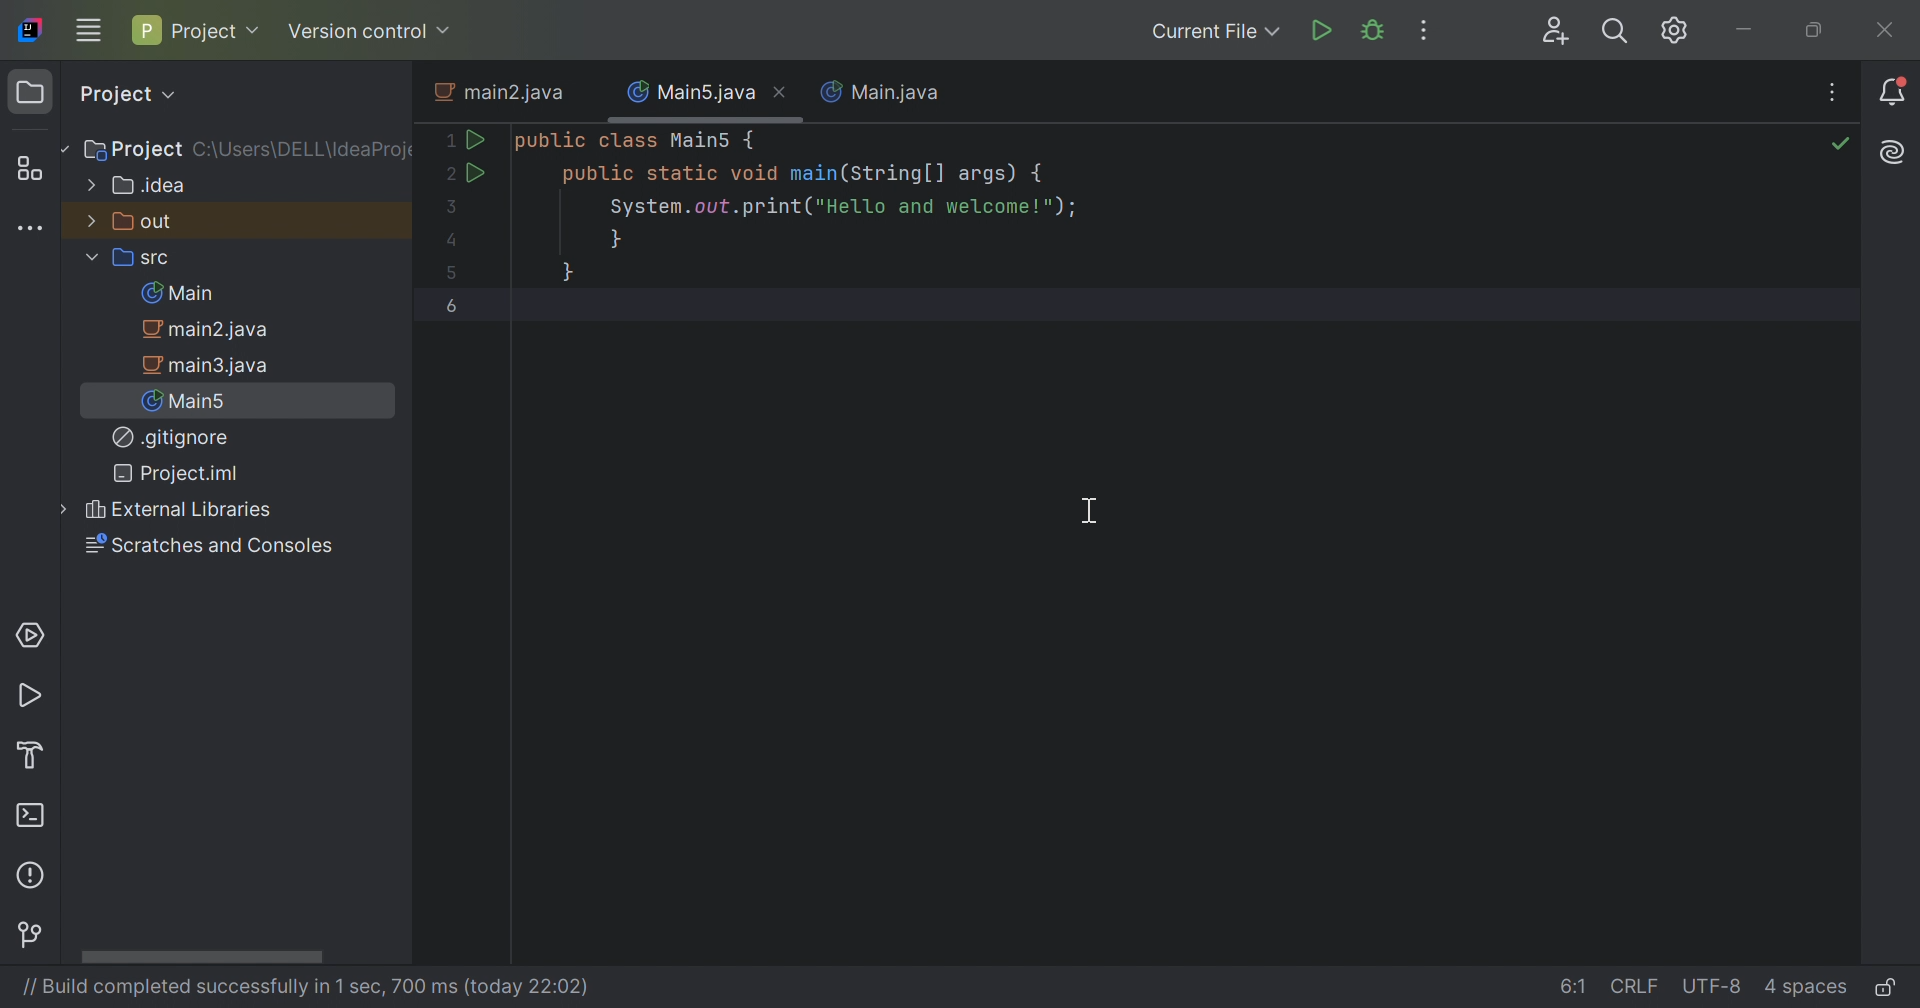 The height and width of the screenshot is (1008, 1920). I want to click on No problems found, so click(1840, 148).